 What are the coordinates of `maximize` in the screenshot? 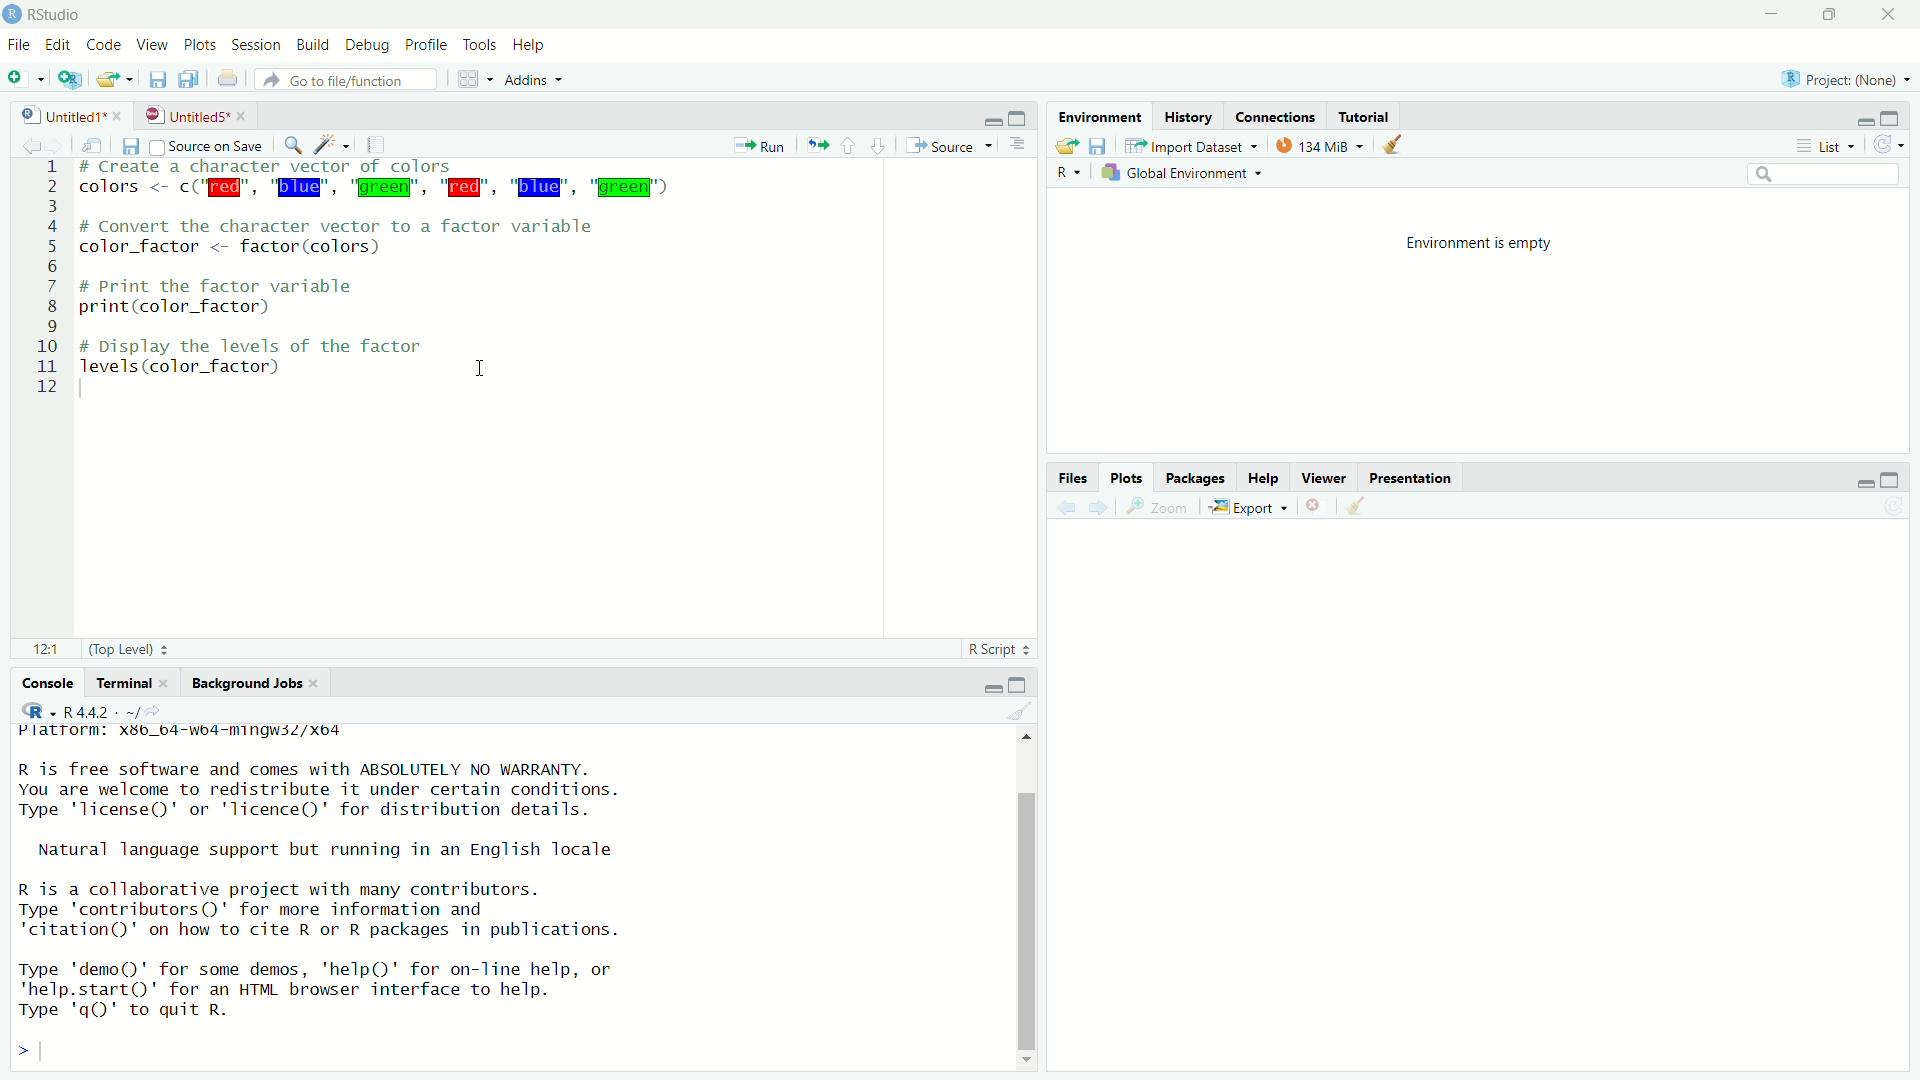 It's located at (1900, 478).